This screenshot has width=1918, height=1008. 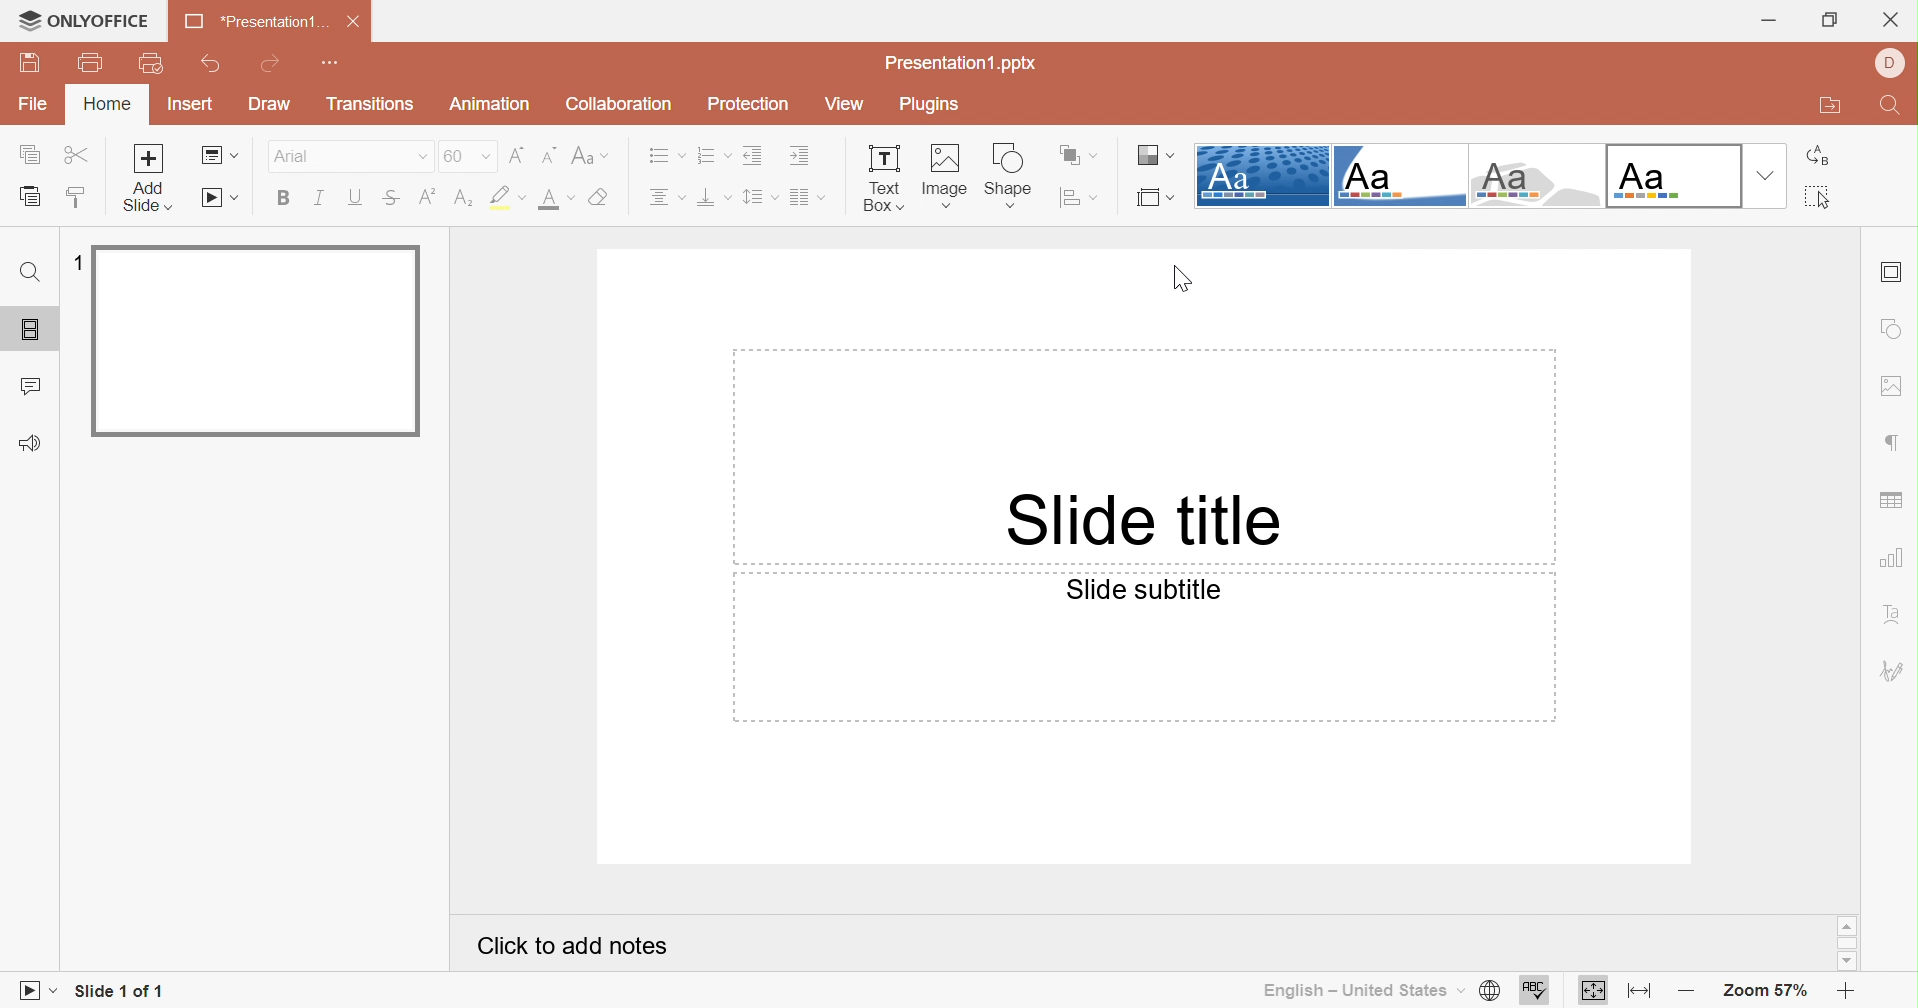 I want to click on Zoom out, so click(x=1843, y=992).